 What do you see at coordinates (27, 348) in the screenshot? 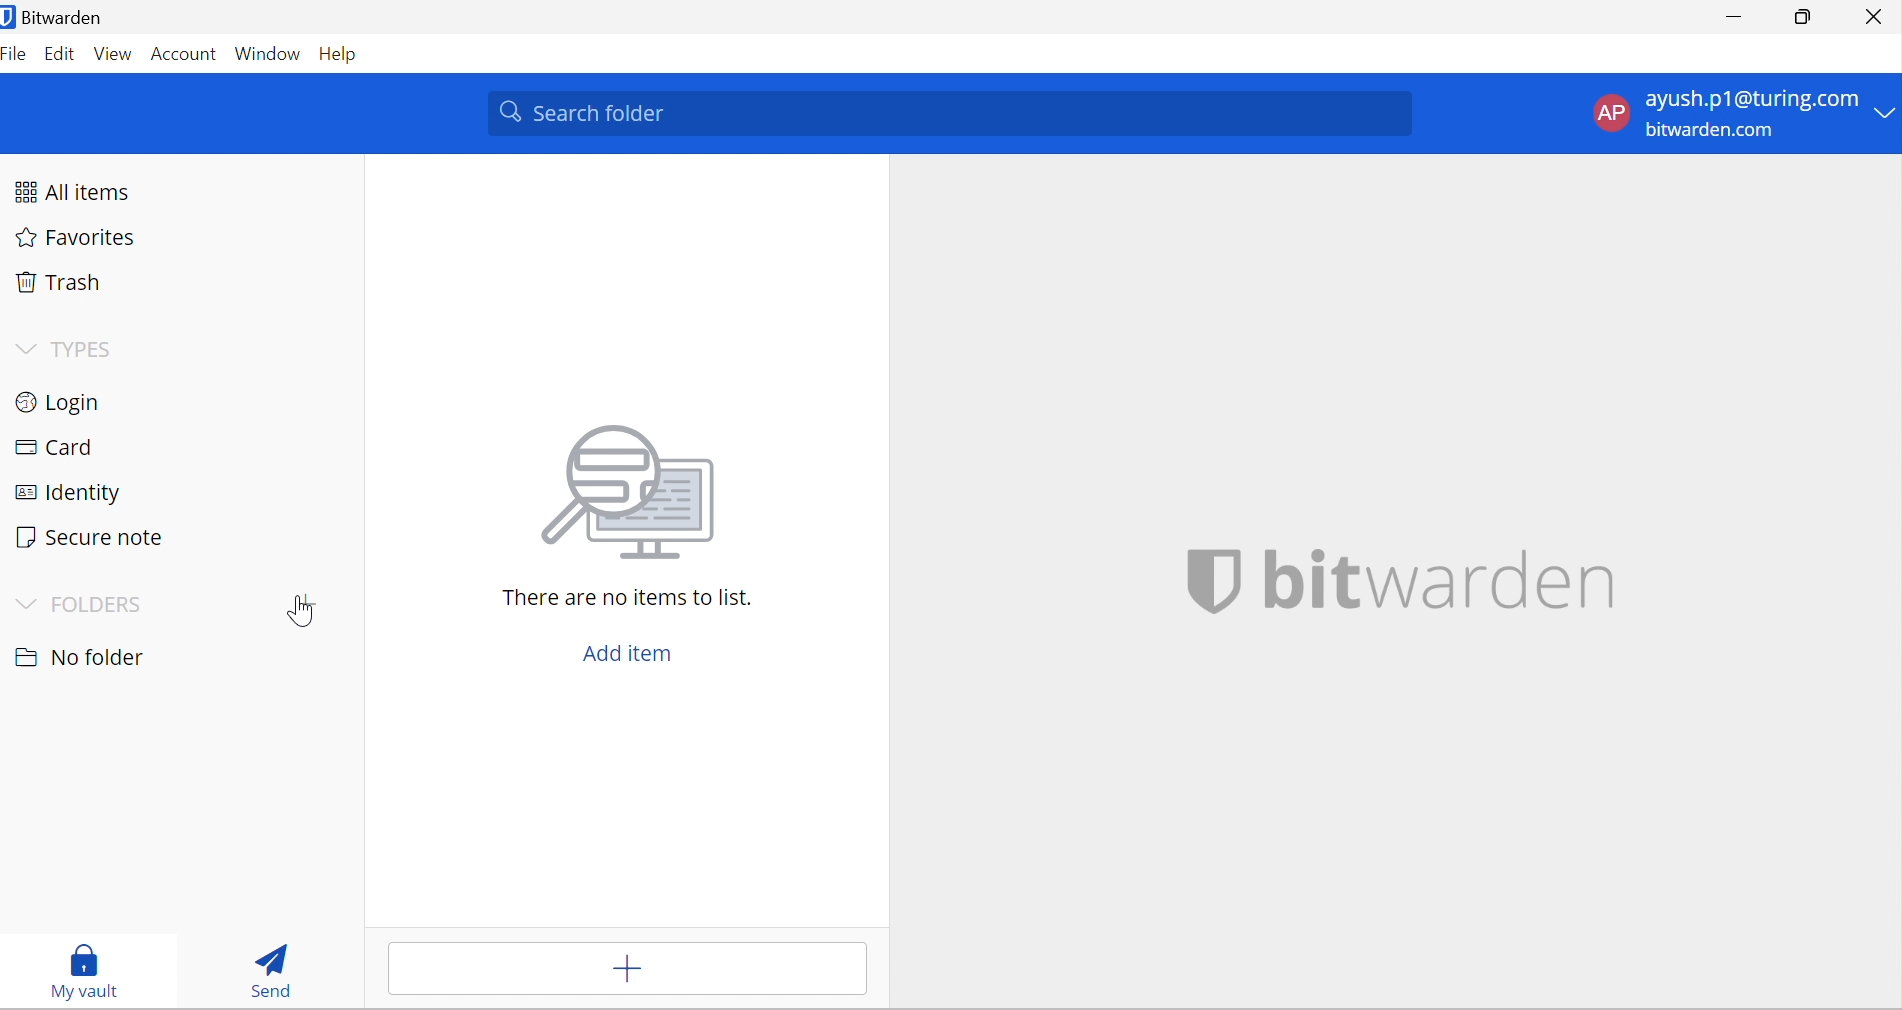
I see `Drop Down` at bounding box center [27, 348].